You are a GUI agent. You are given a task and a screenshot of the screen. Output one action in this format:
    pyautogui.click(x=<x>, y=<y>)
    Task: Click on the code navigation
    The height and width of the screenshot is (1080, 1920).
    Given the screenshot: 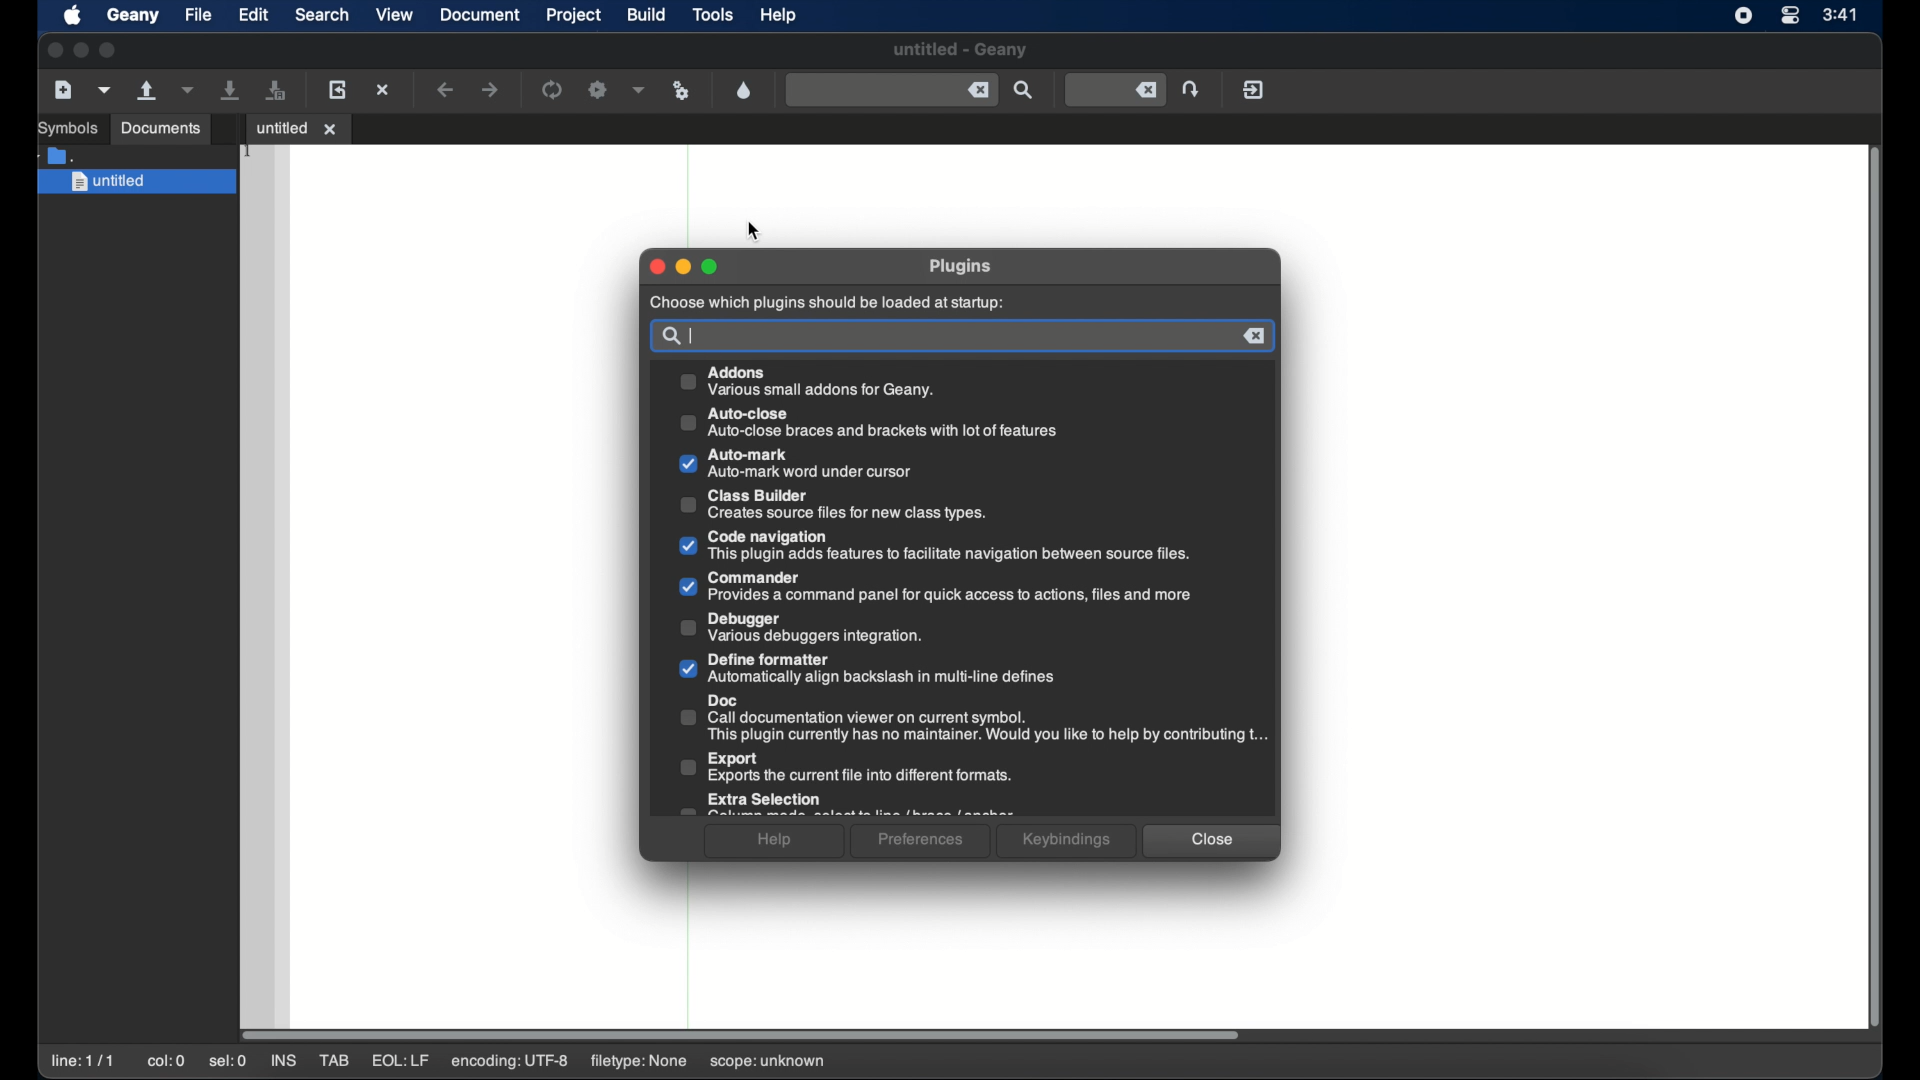 What is the action you would take?
    pyautogui.click(x=932, y=545)
    